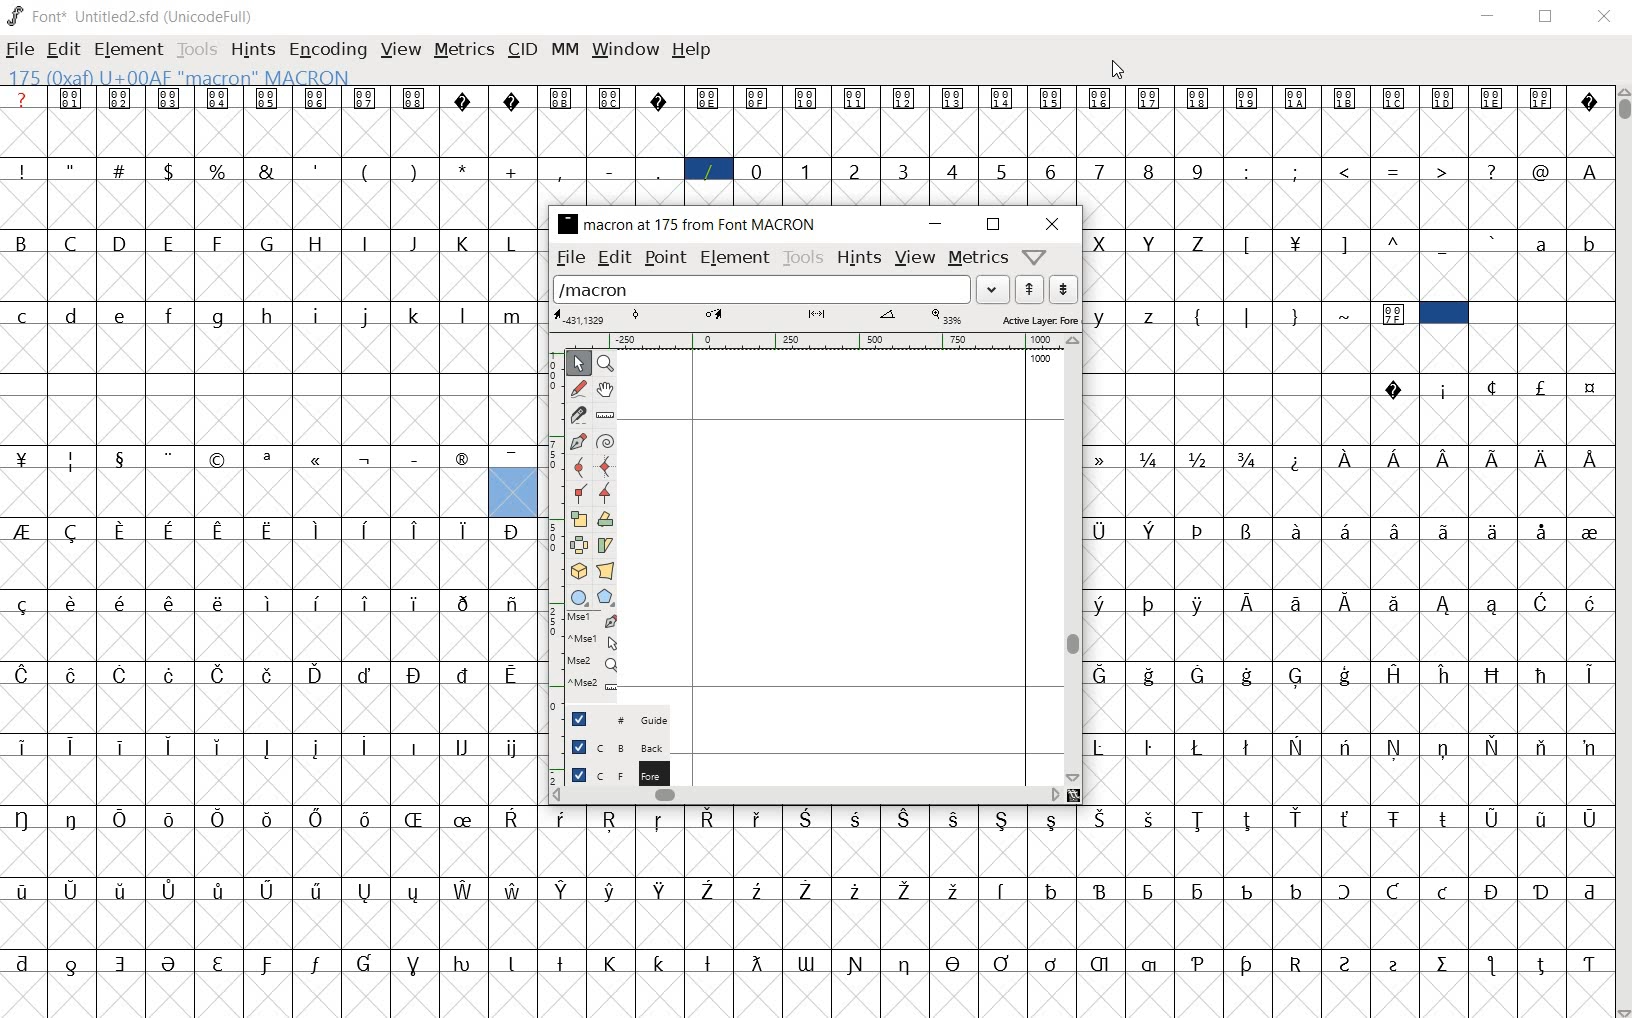 This screenshot has height=1018, width=1632. Describe the element at coordinates (269, 674) in the screenshot. I see `Symbol` at that location.